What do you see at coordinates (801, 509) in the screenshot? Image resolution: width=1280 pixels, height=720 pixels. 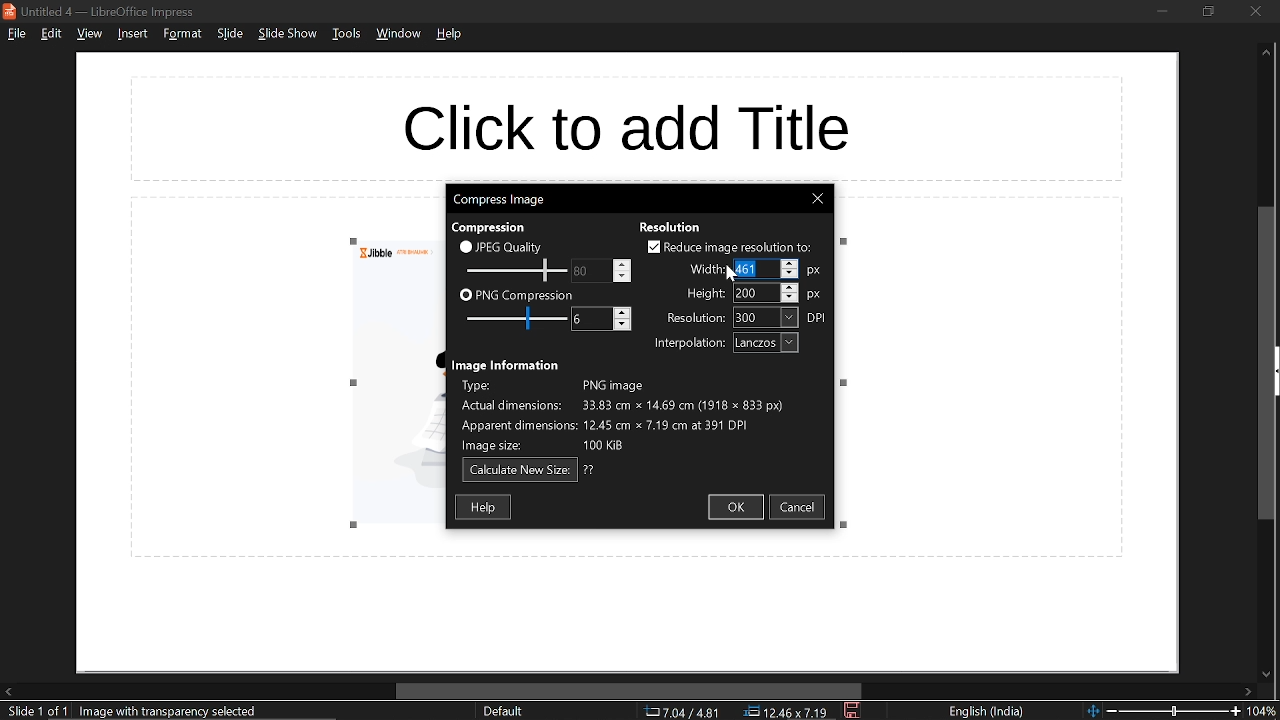 I see `cancel` at bounding box center [801, 509].